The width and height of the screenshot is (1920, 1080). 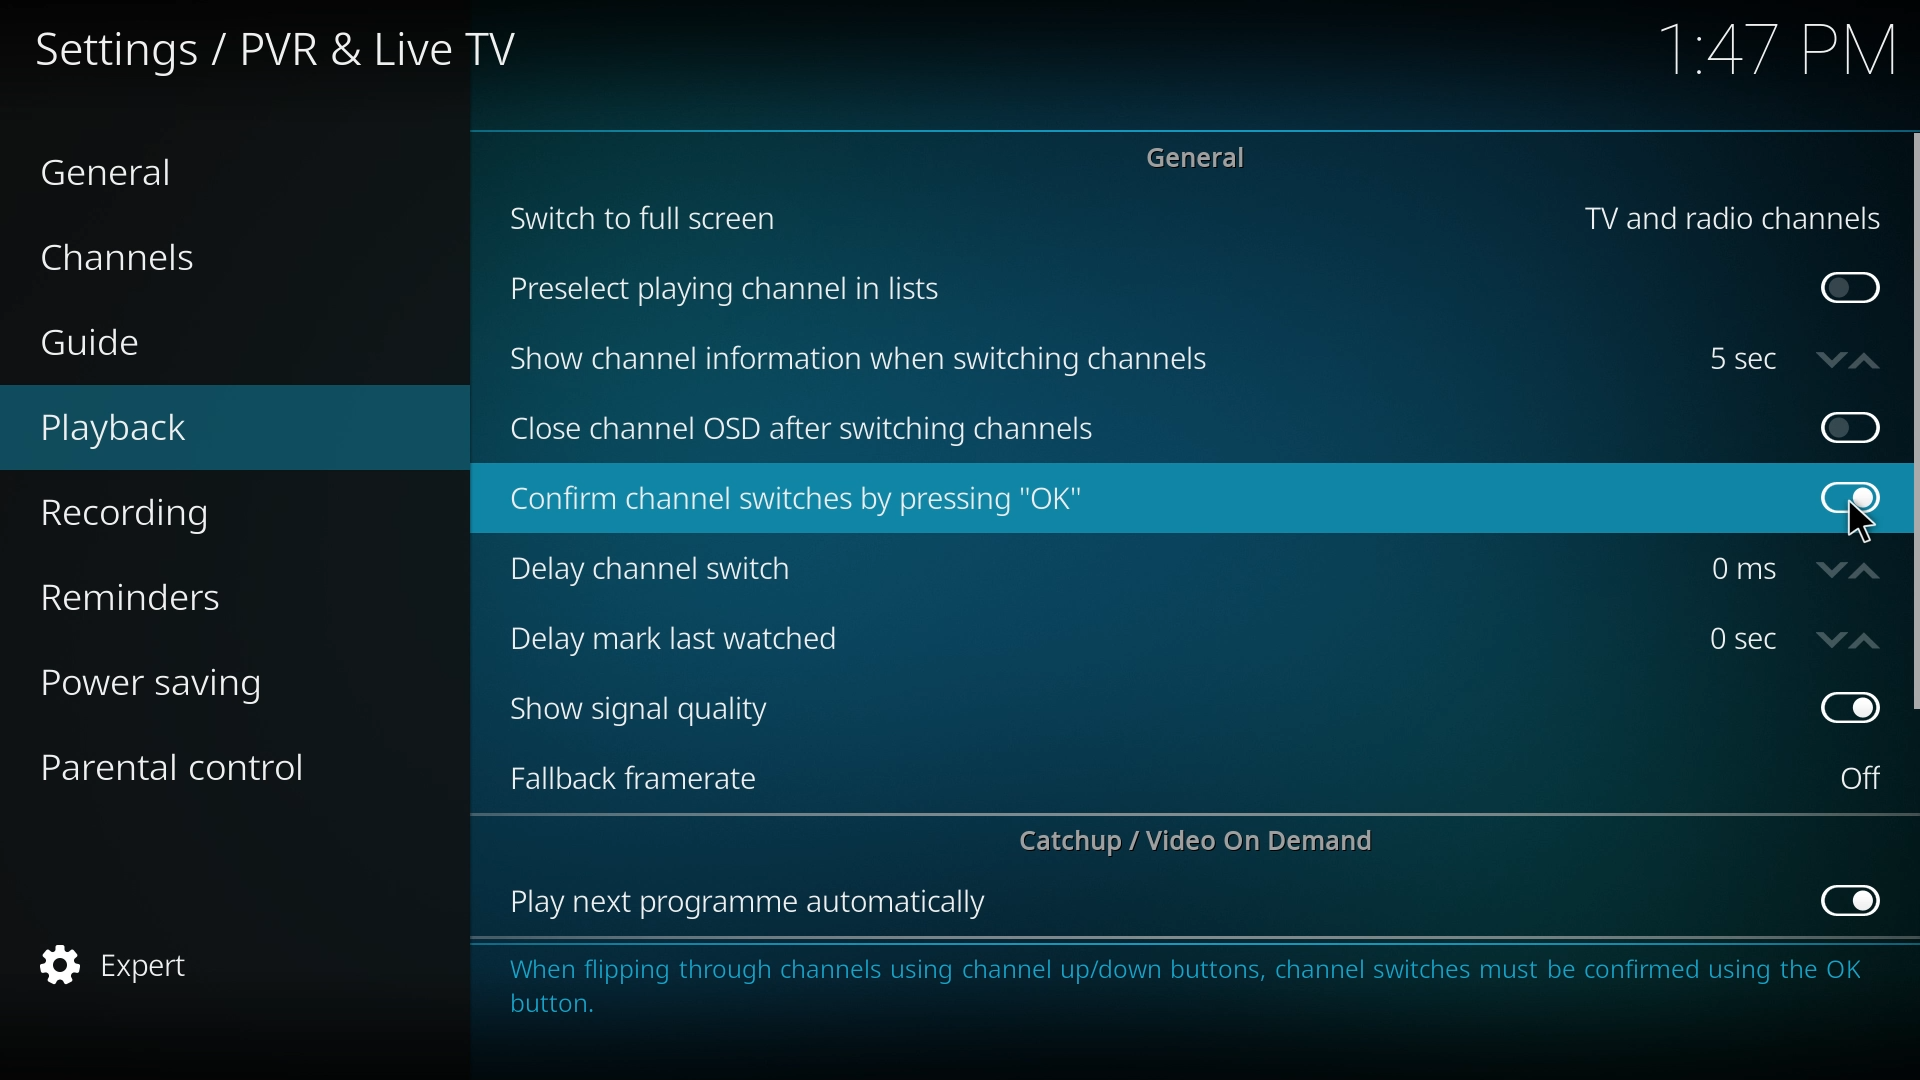 What do you see at coordinates (1849, 427) in the screenshot?
I see `off` at bounding box center [1849, 427].